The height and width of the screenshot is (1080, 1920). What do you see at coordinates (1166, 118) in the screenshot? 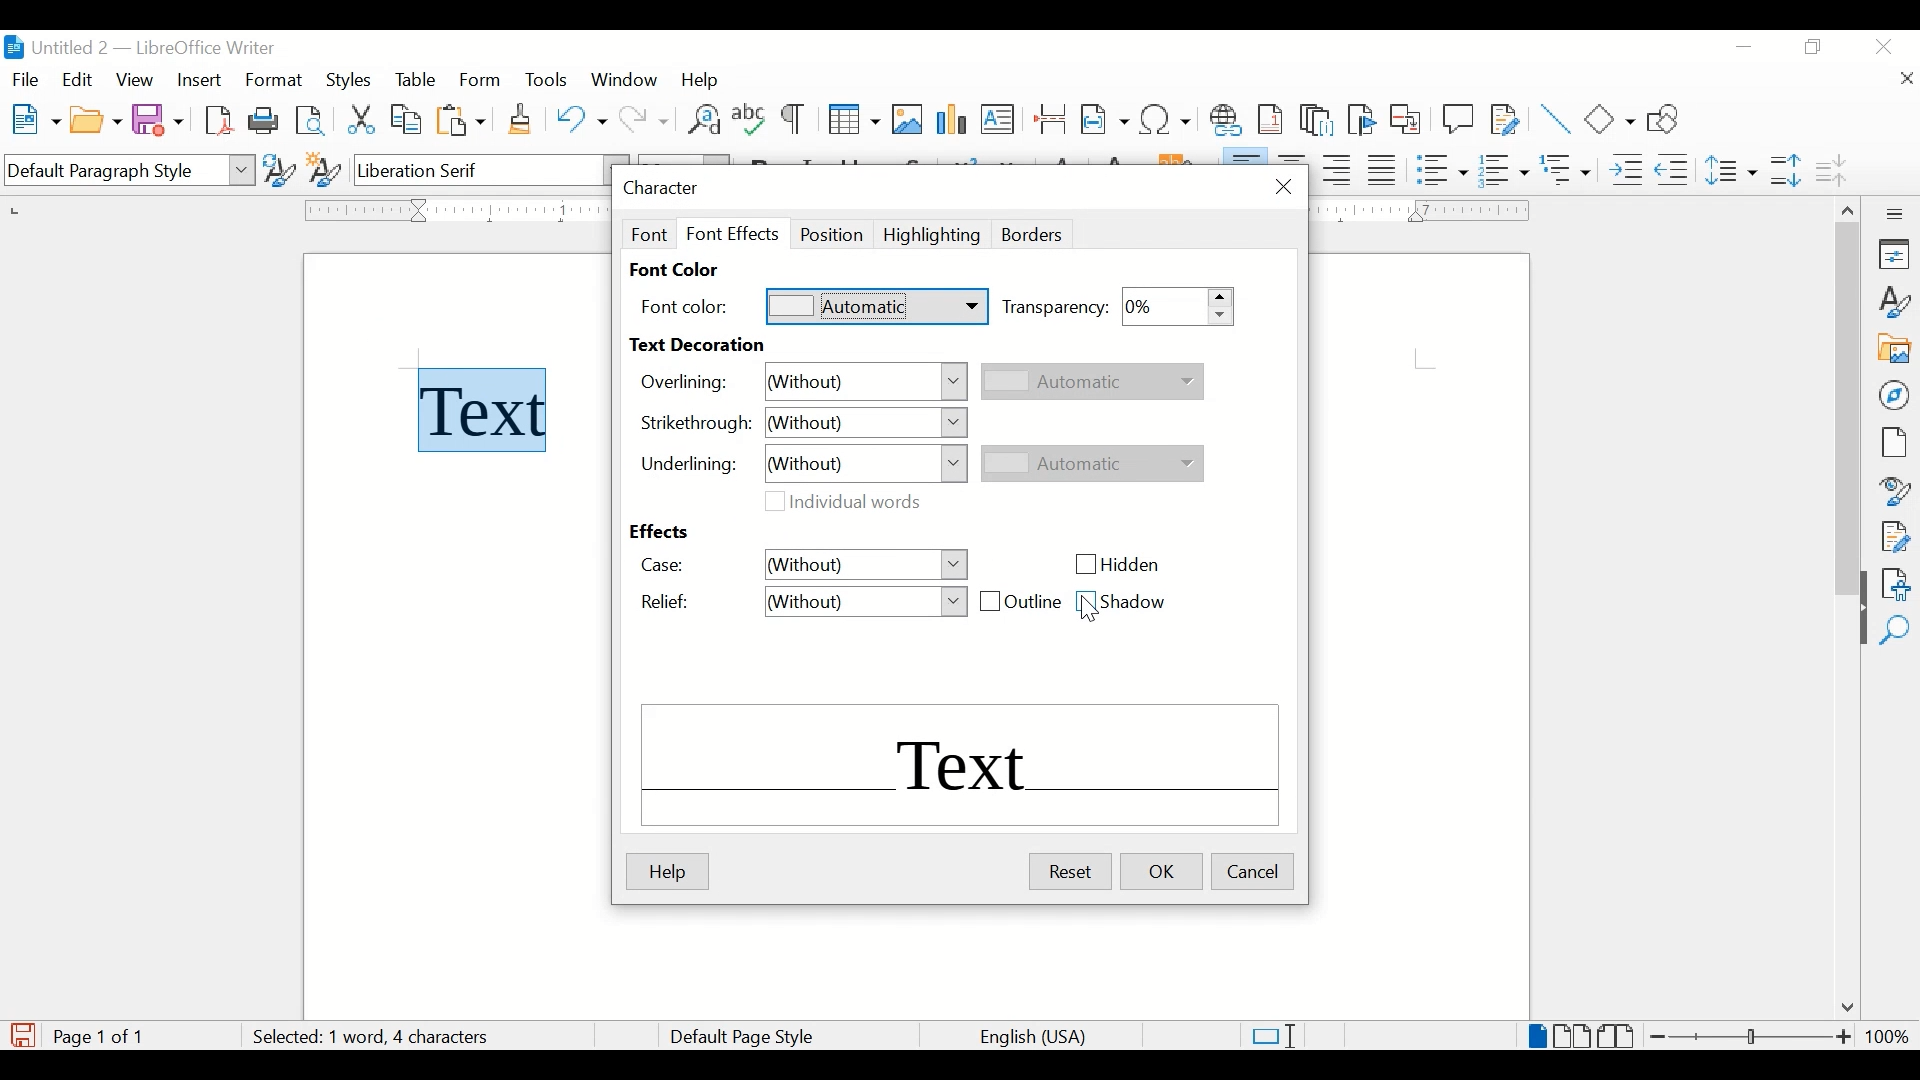
I see `insert special characters` at bounding box center [1166, 118].